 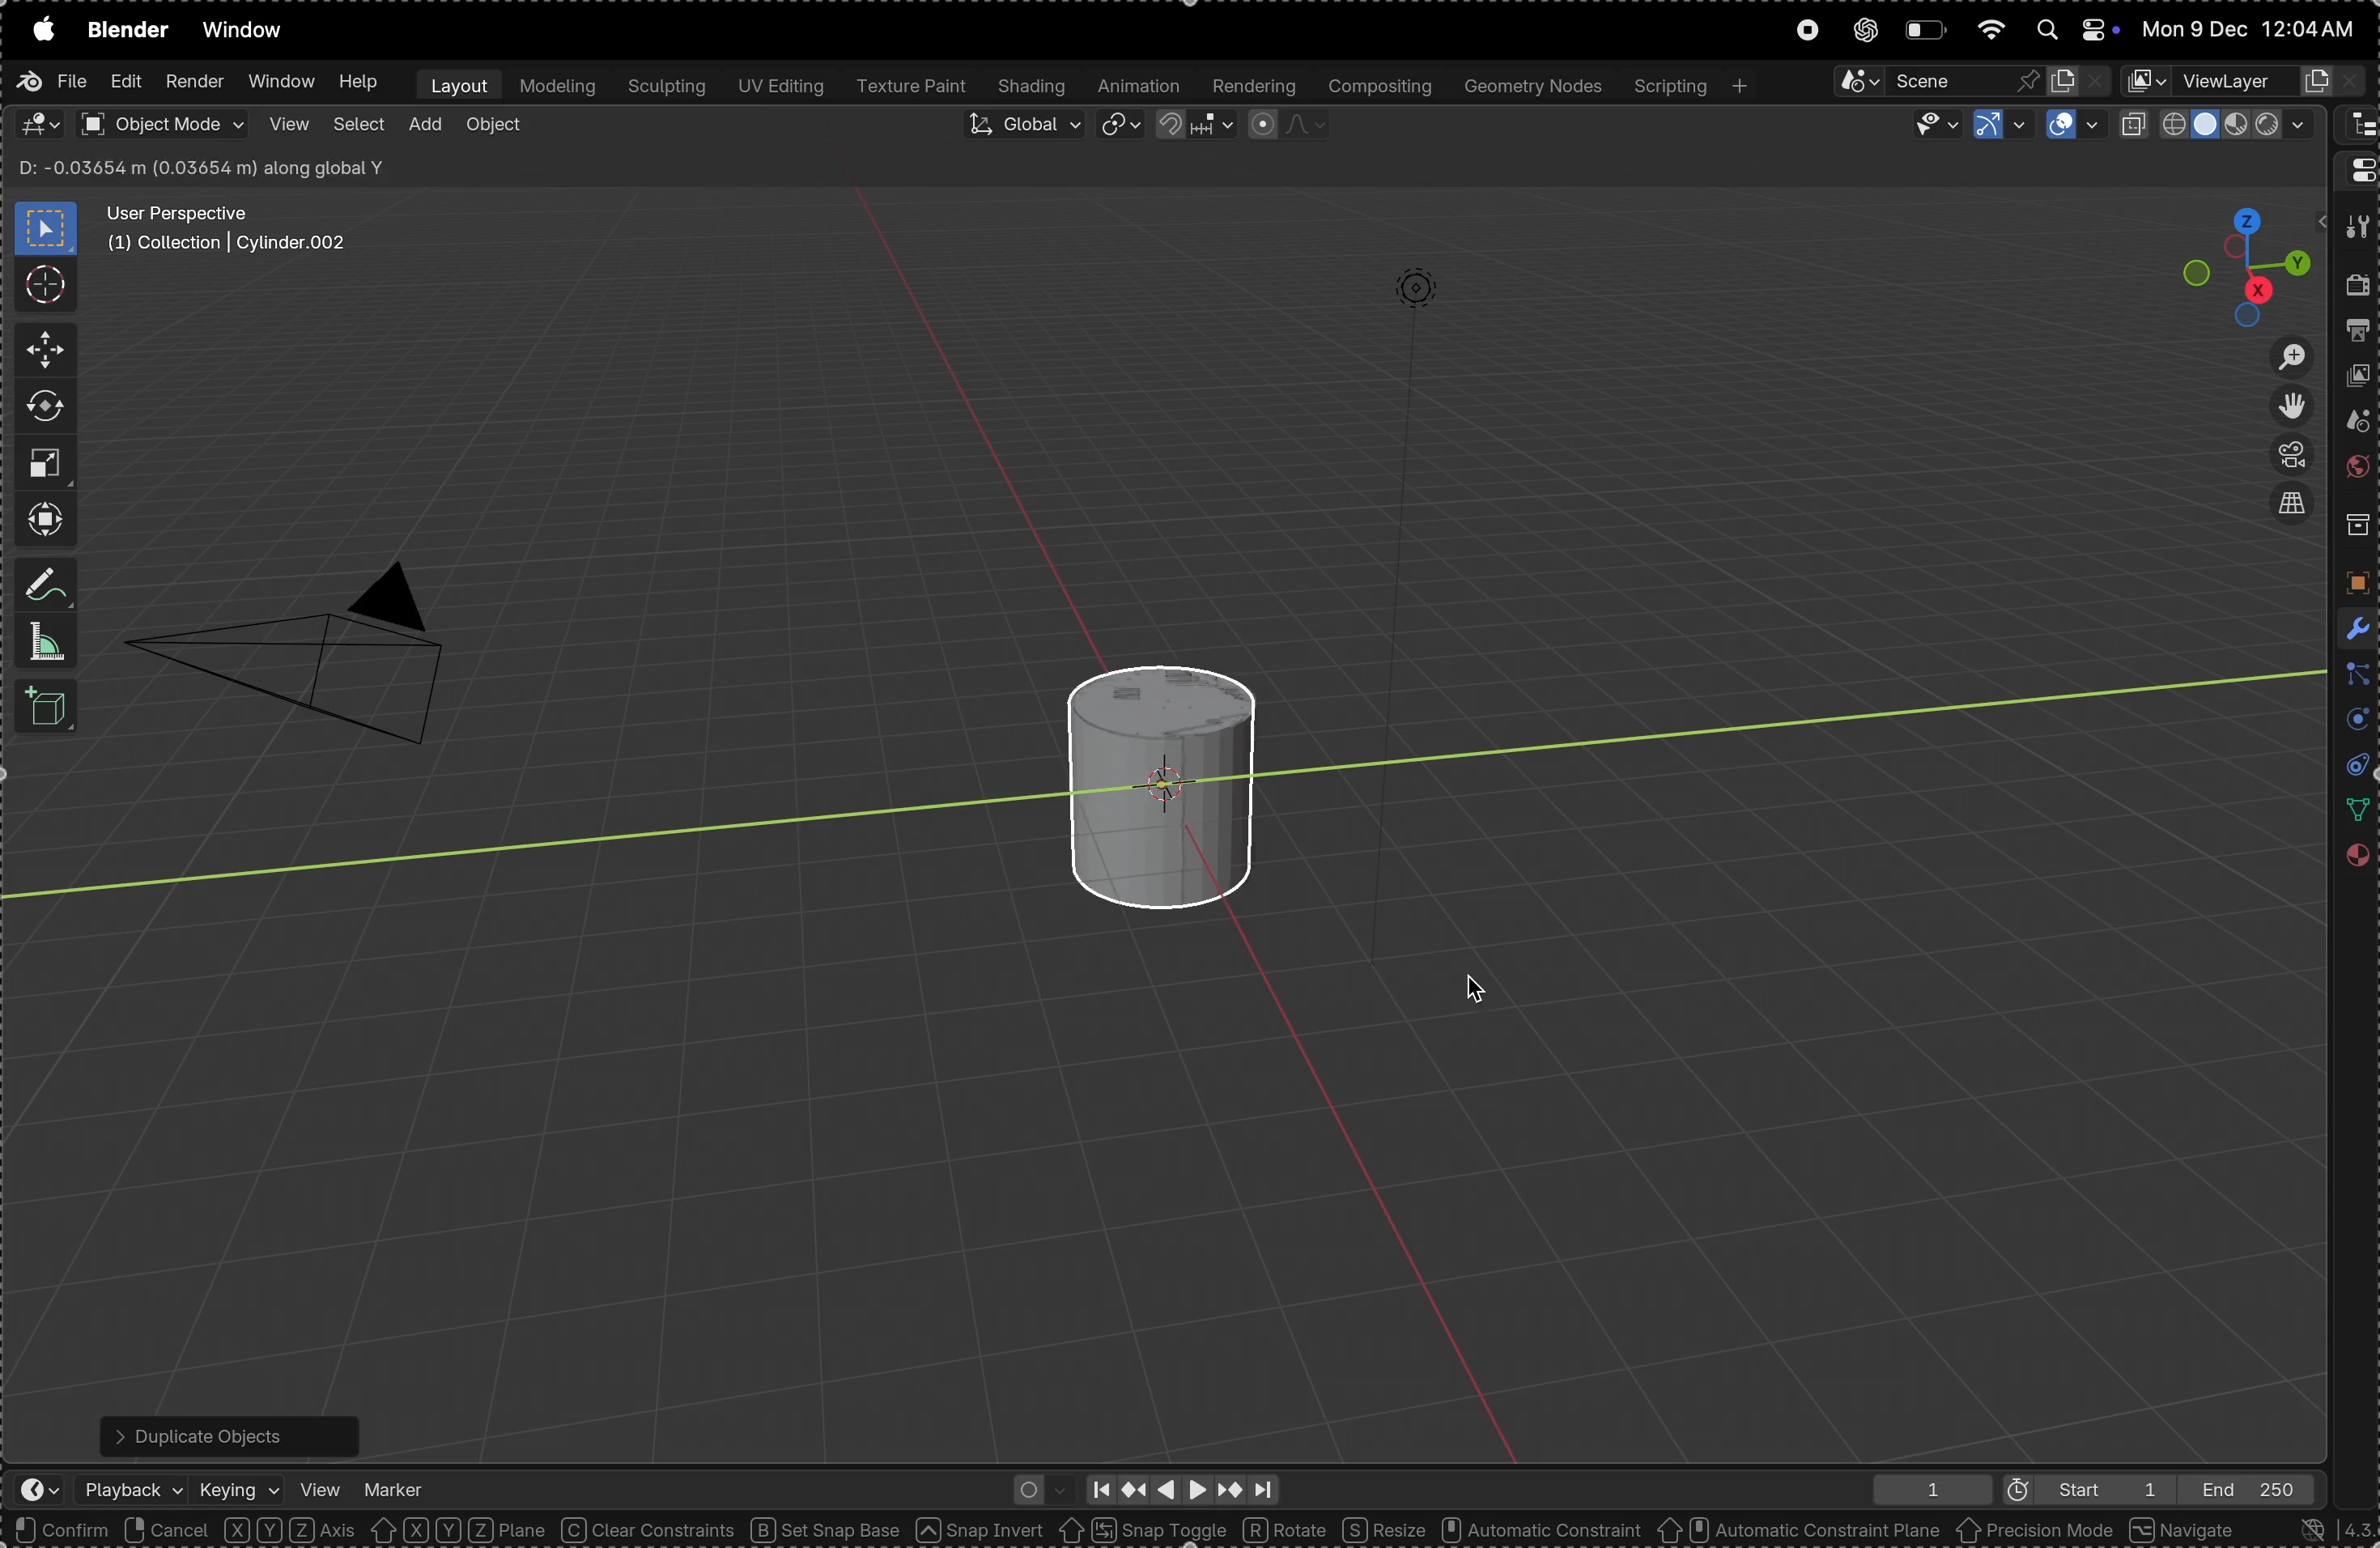 What do you see at coordinates (197, 168) in the screenshot?
I see `modes` at bounding box center [197, 168].